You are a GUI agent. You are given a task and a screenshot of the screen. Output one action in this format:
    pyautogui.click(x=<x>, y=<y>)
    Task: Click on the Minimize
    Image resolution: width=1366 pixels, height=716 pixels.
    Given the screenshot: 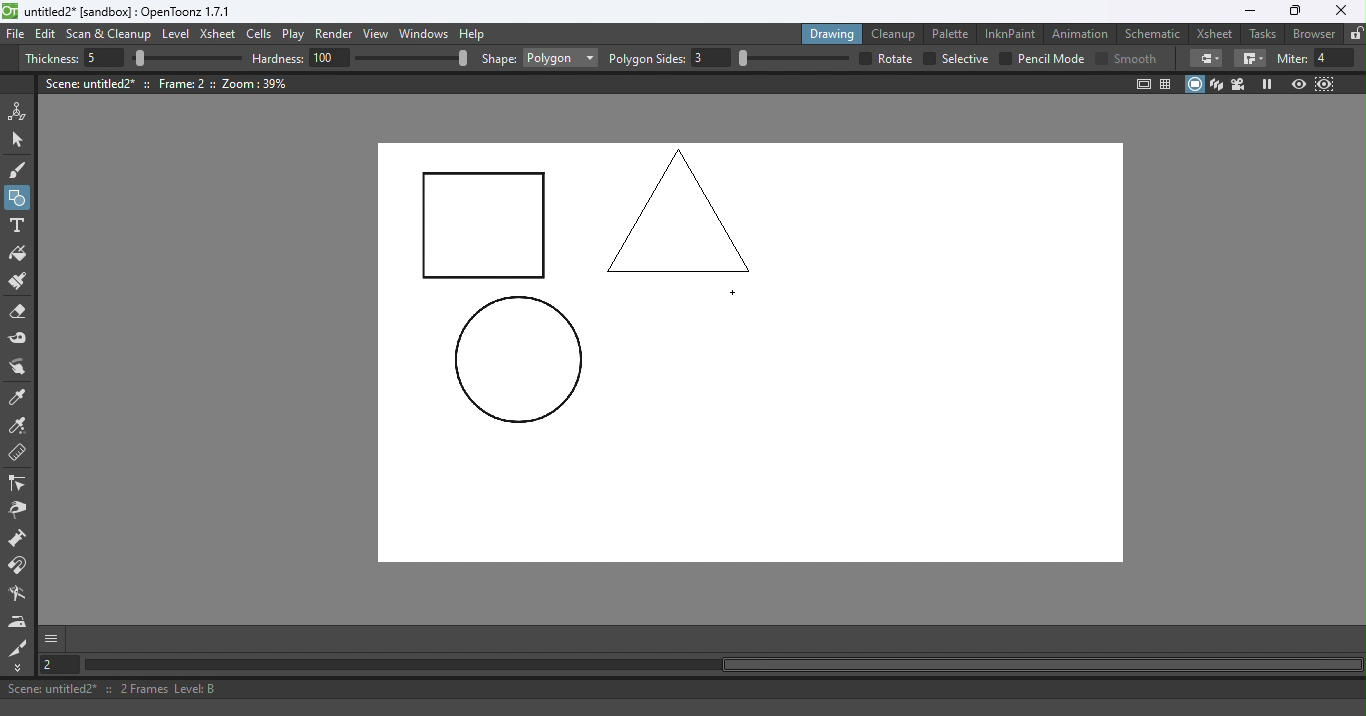 What is the action you would take?
    pyautogui.click(x=1249, y=11)
    